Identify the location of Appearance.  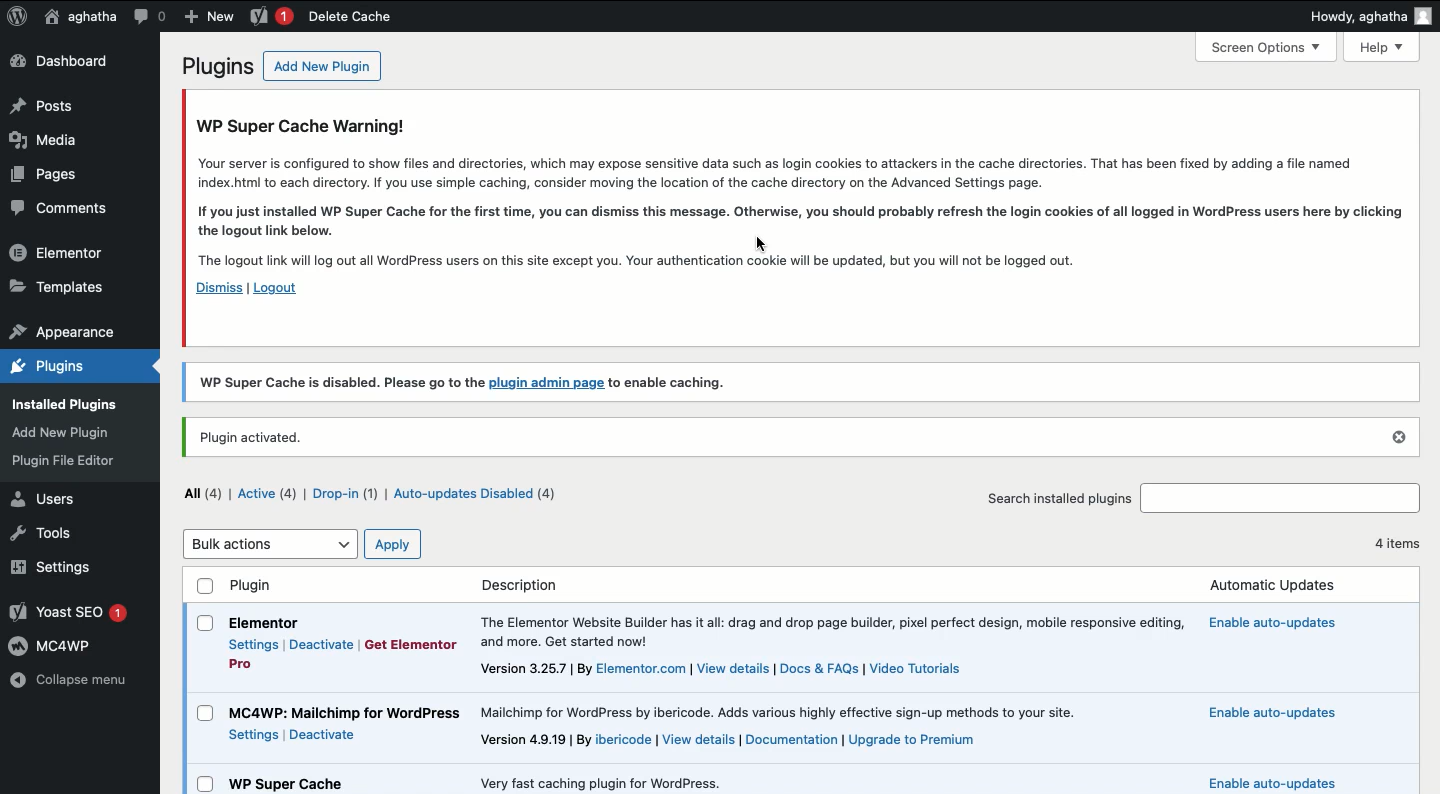
(73, 430).